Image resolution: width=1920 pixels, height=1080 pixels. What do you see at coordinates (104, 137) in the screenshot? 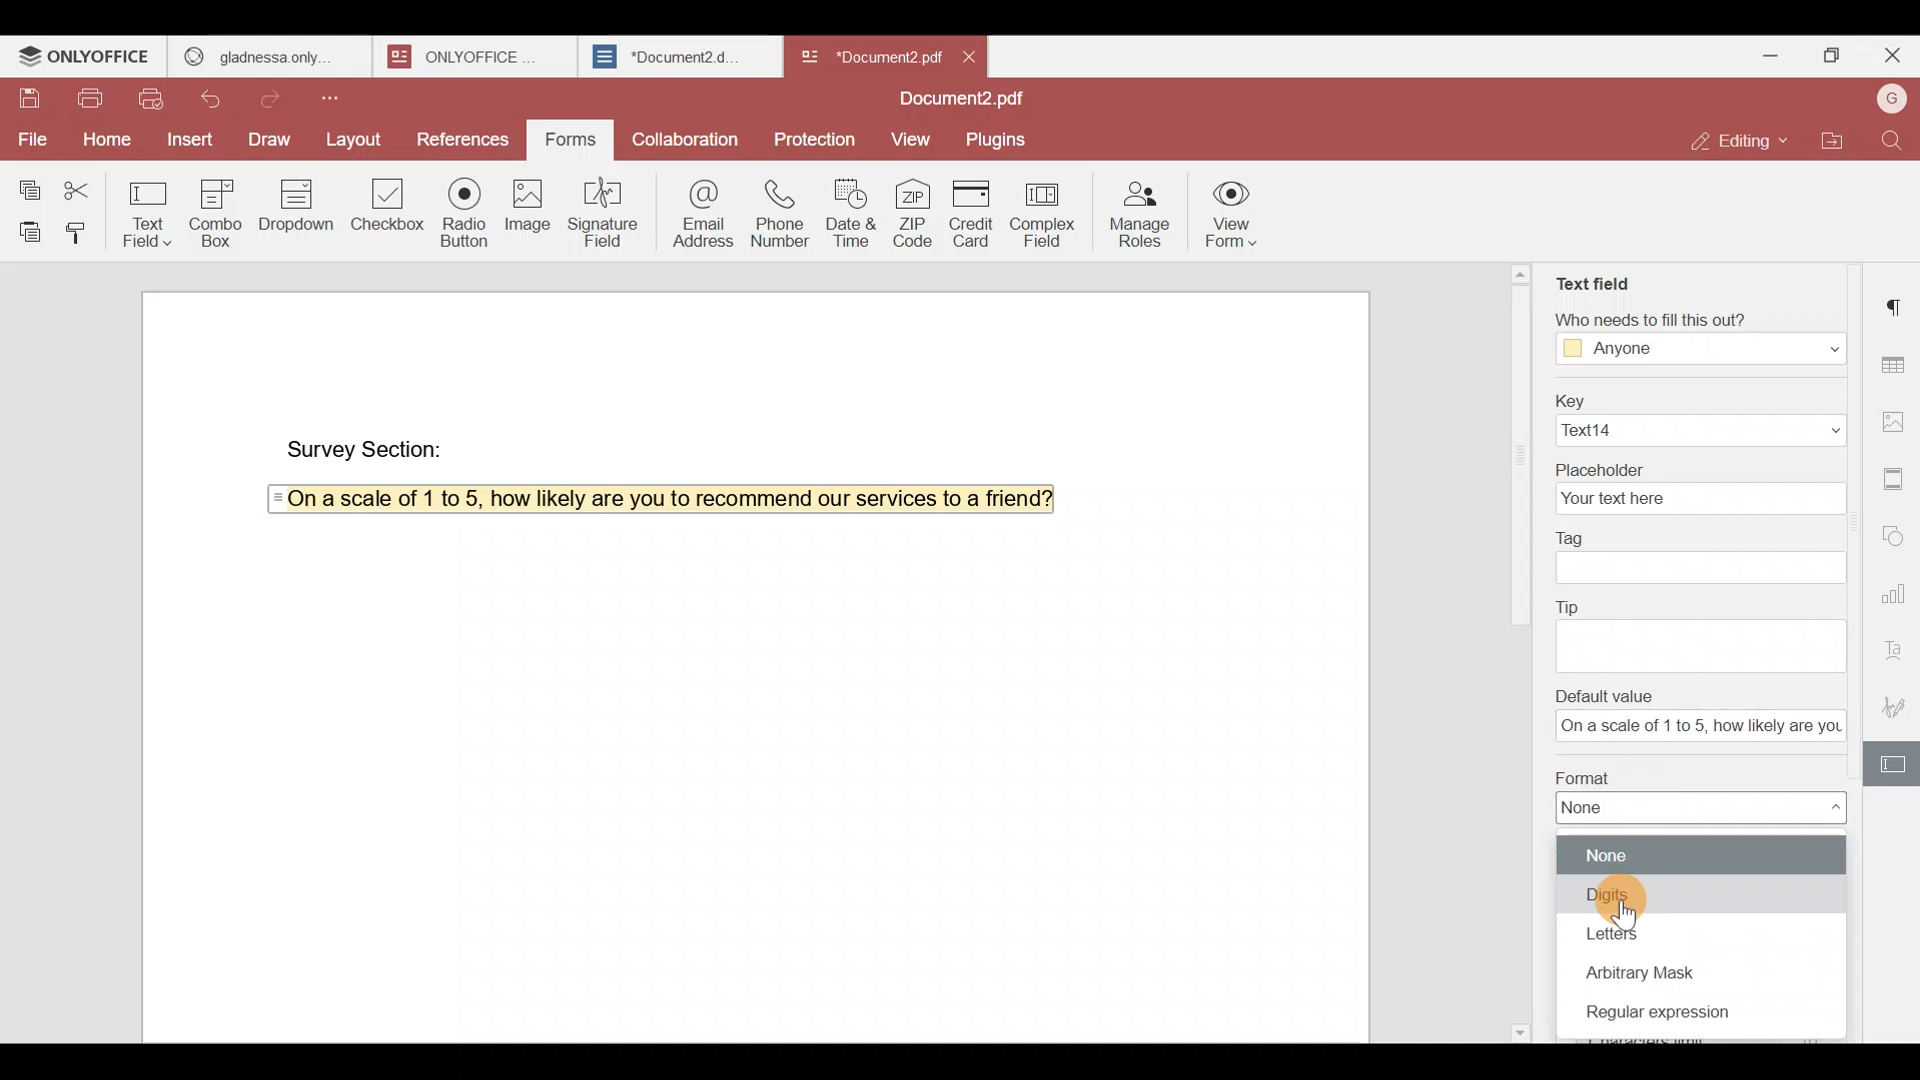
I see `Home` at bounding box center [104, 137].